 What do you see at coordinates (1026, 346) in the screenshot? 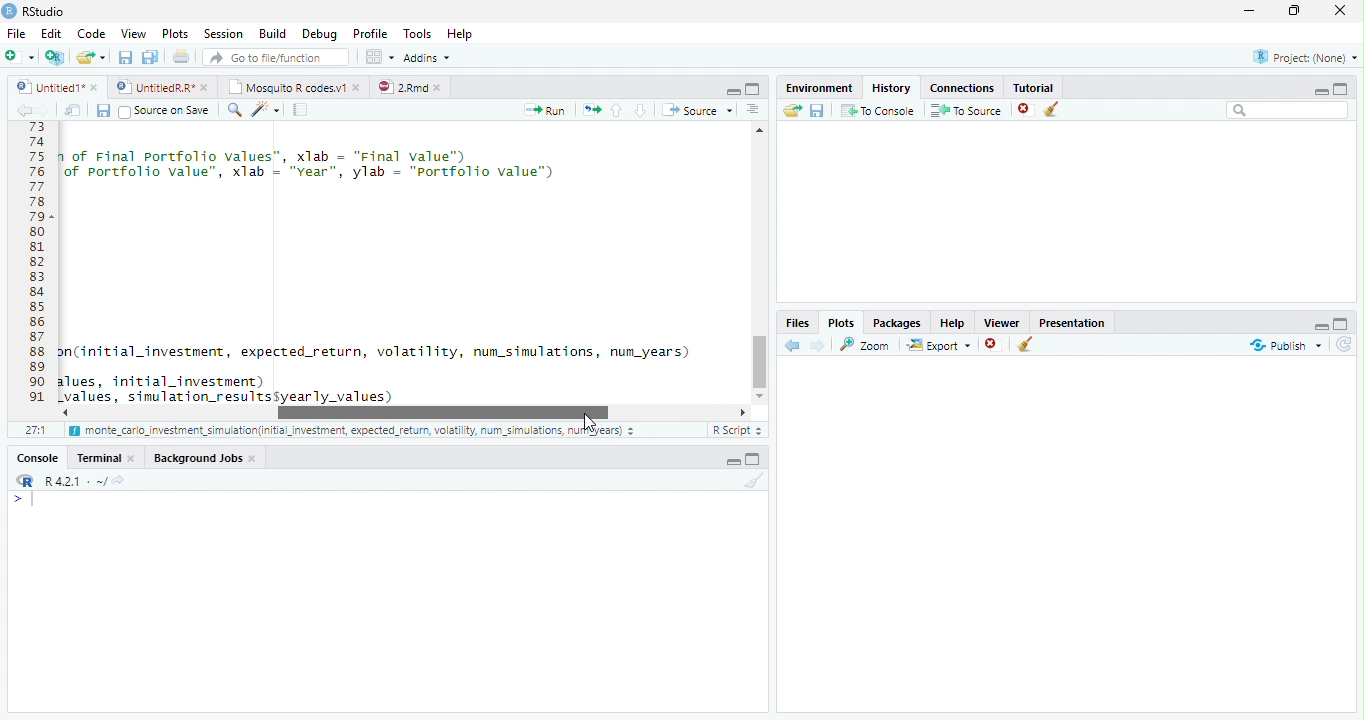
I see `Clear` at bounding box center [1026, 346].